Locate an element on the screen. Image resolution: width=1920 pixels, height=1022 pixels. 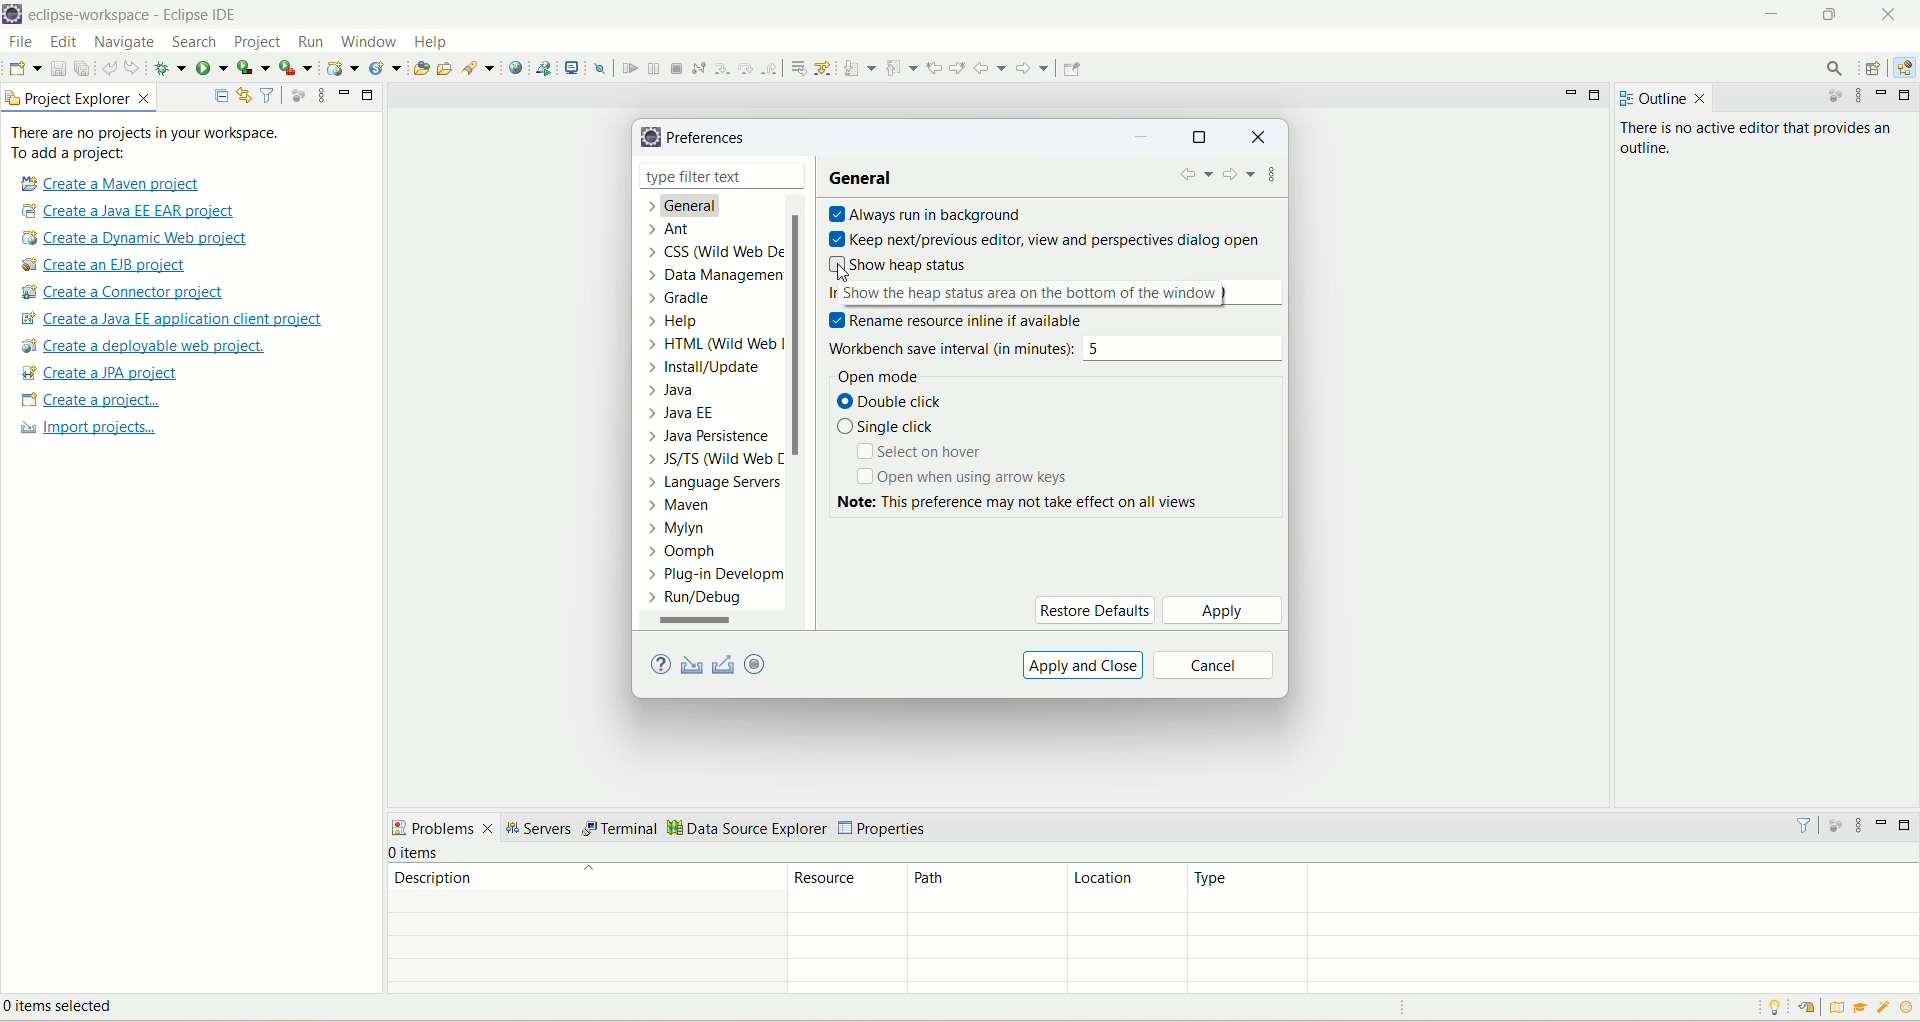
minimize is located at coordinates (344, 93).